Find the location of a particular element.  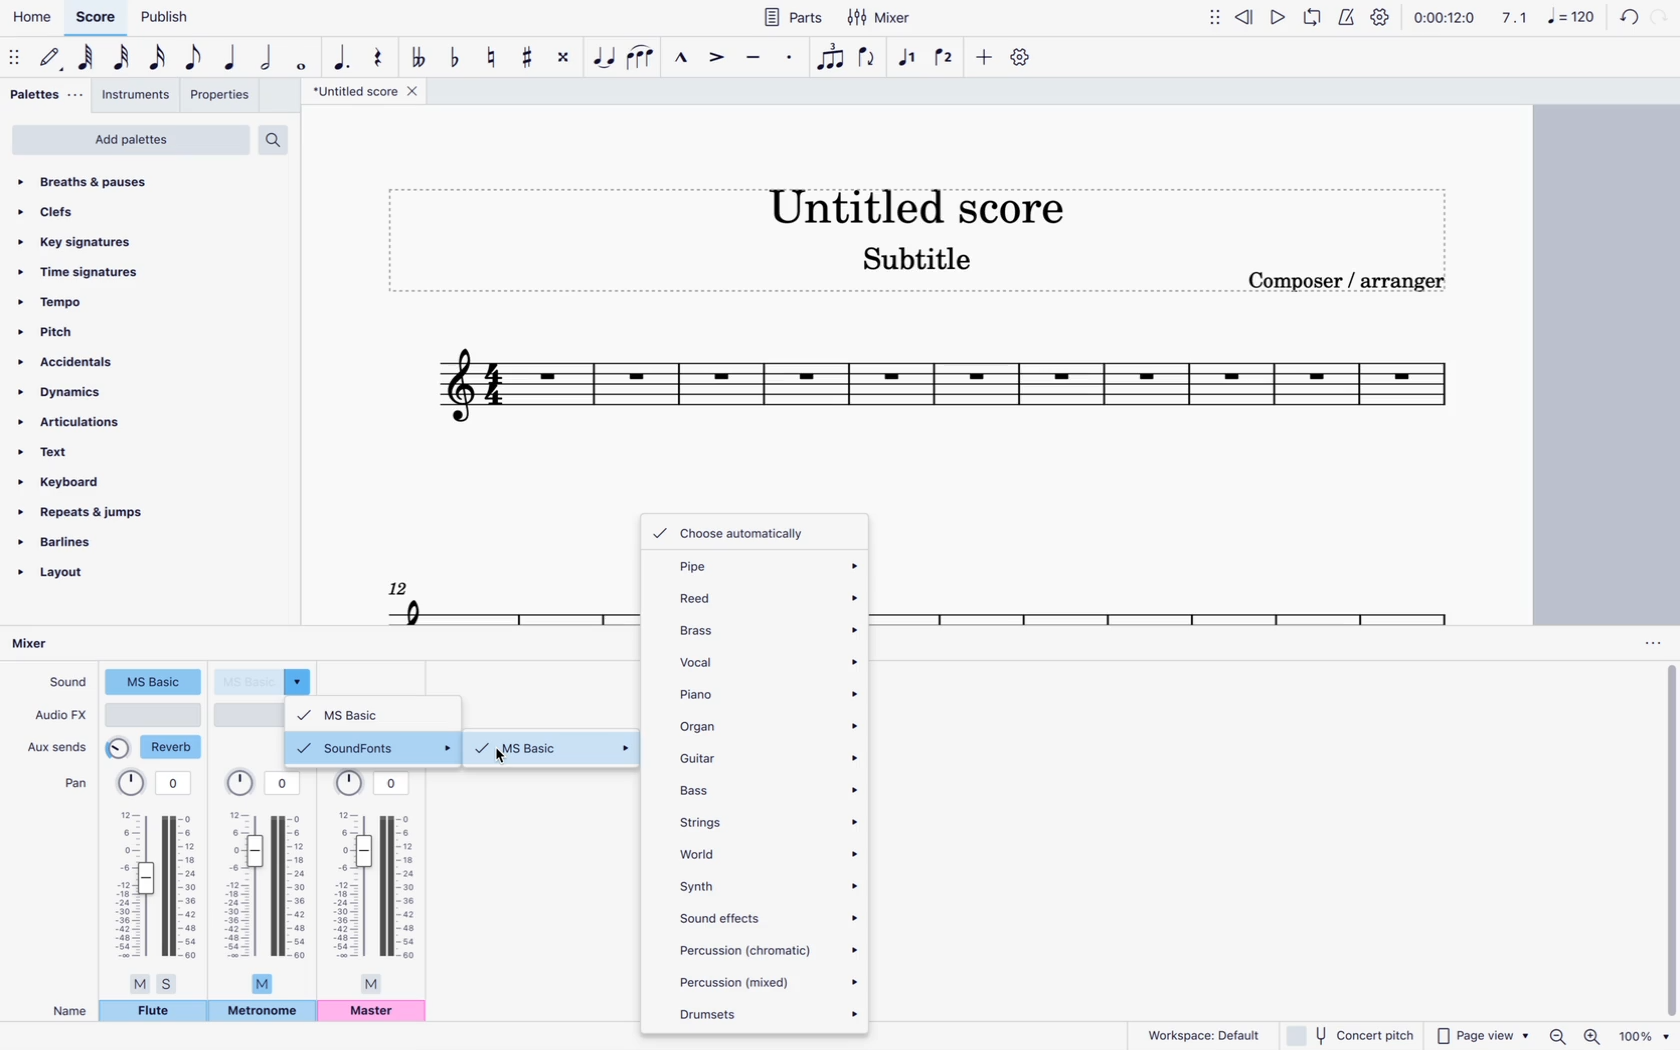

world is located at coordinates (771, 850).